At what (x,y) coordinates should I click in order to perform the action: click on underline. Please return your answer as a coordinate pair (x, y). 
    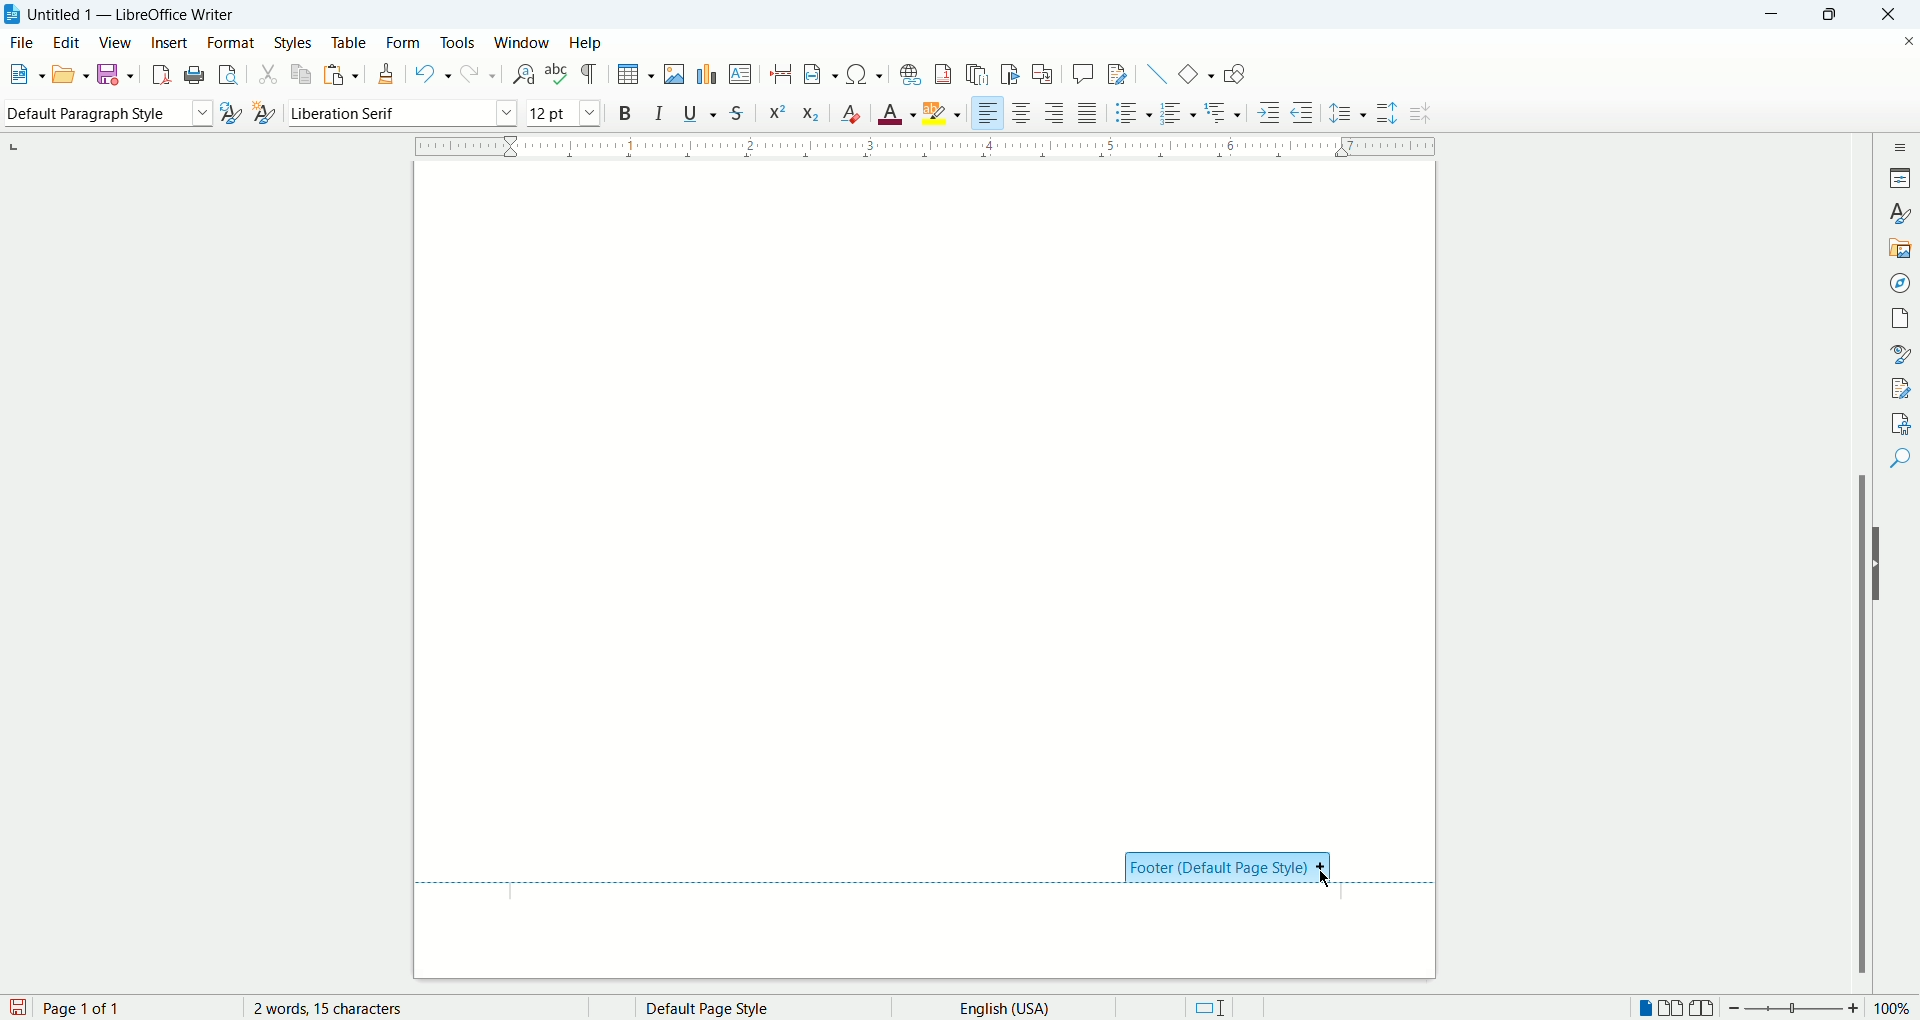
    Looking at the image, I should click on (703, 113).